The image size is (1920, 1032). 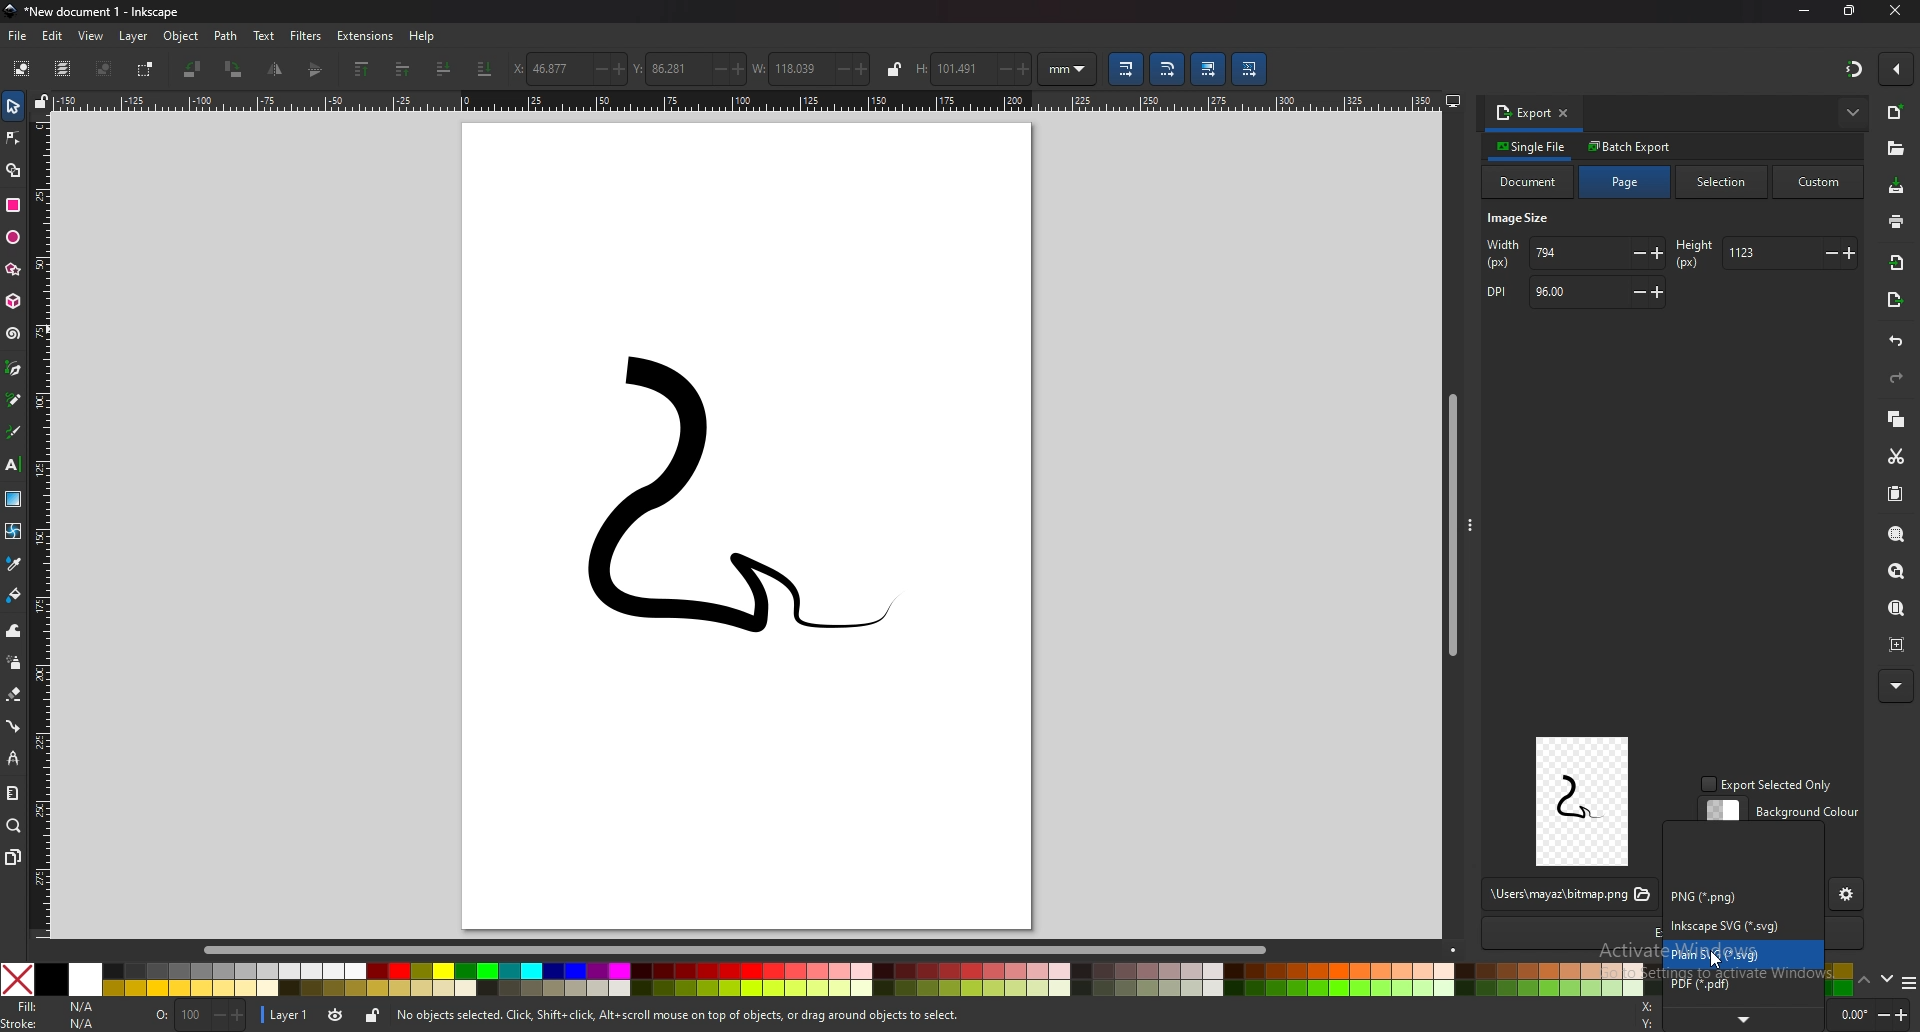 What do you see at coordinates (1727, 896) in the screenshot?
I see `png` at bounding box center [1727, 896].